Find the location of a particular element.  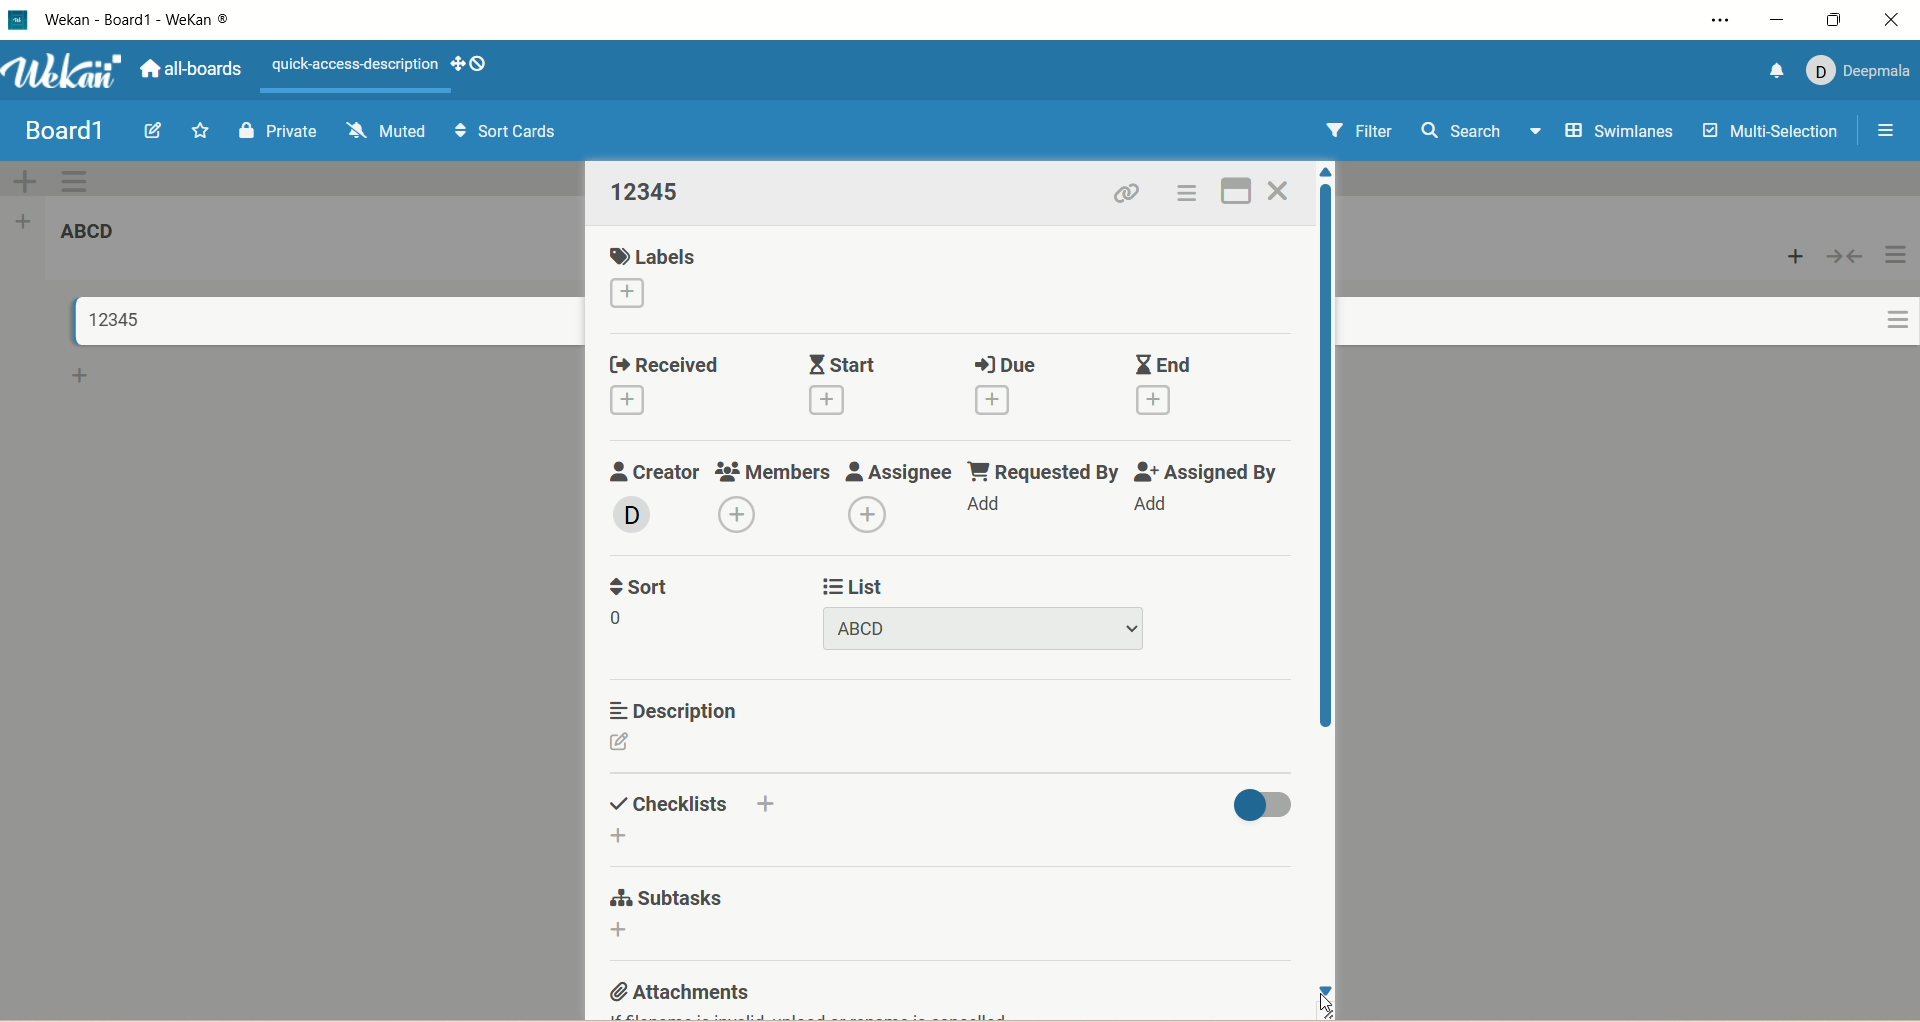

close is located at coordinates (1279, 192).